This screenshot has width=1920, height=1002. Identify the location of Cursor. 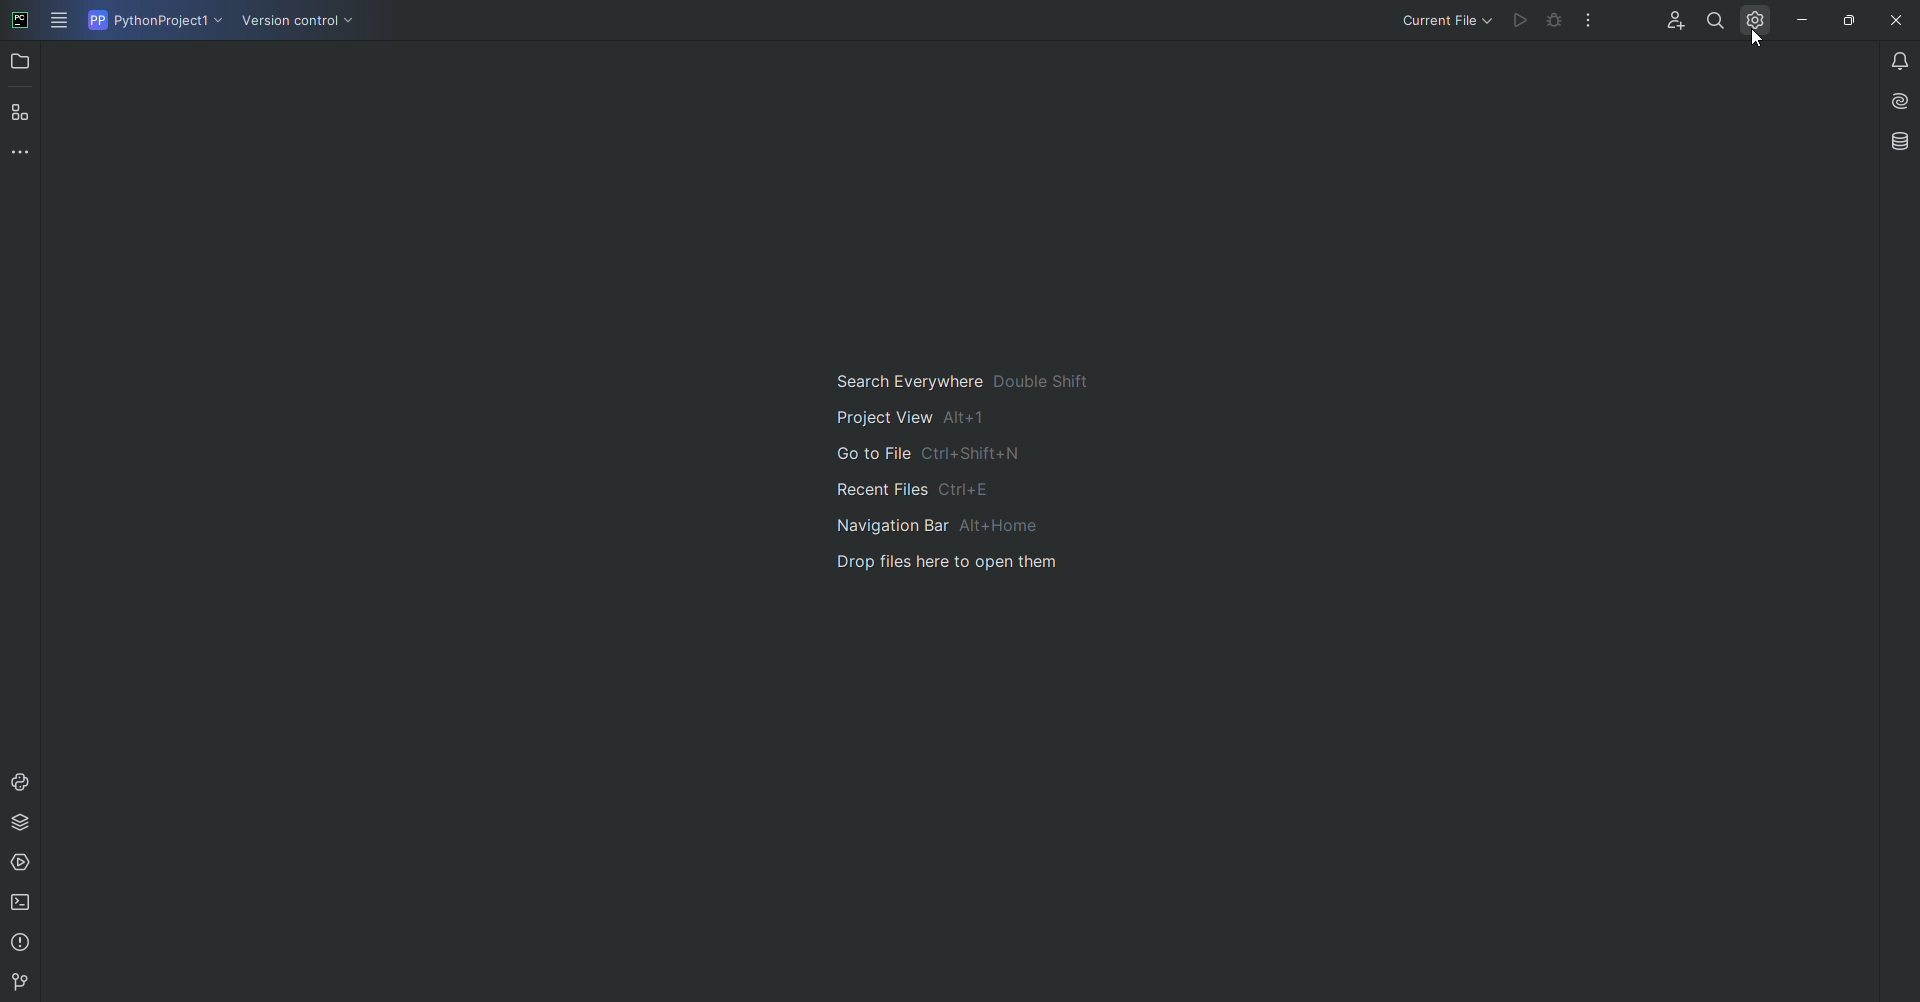
(1751, 42).